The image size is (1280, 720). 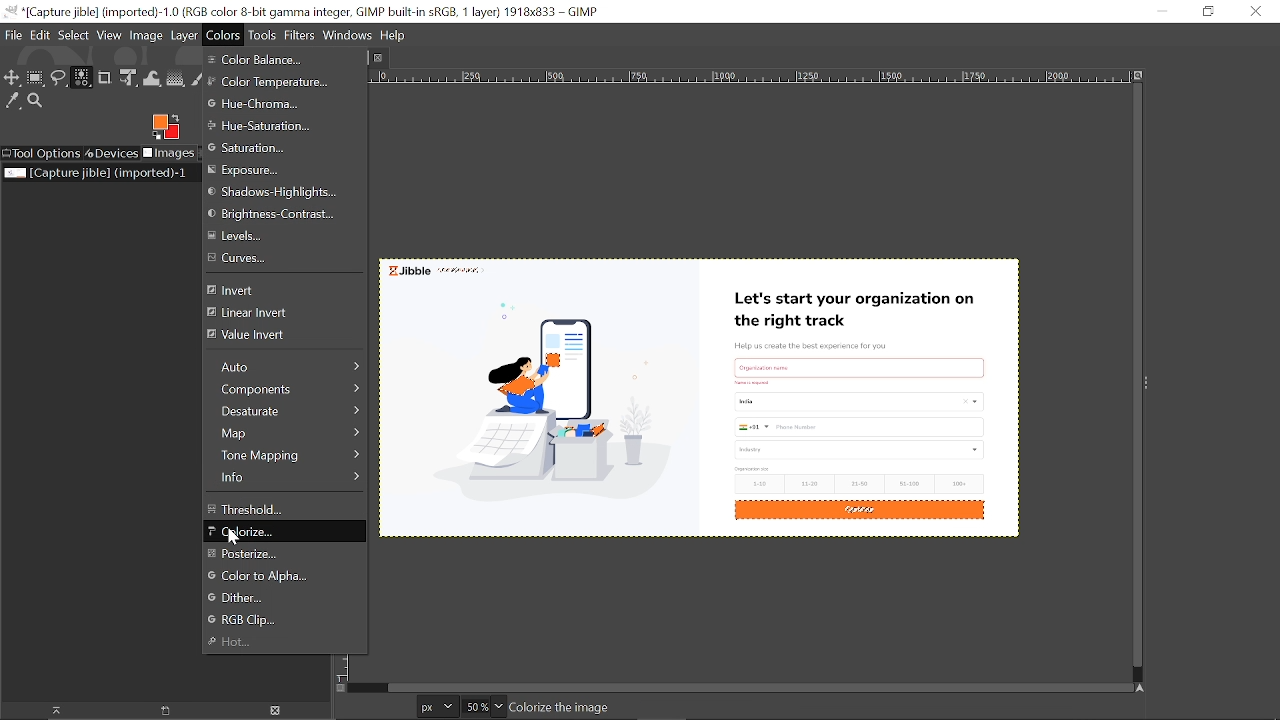 I want to click on Filters, so click(x=300, y=36).